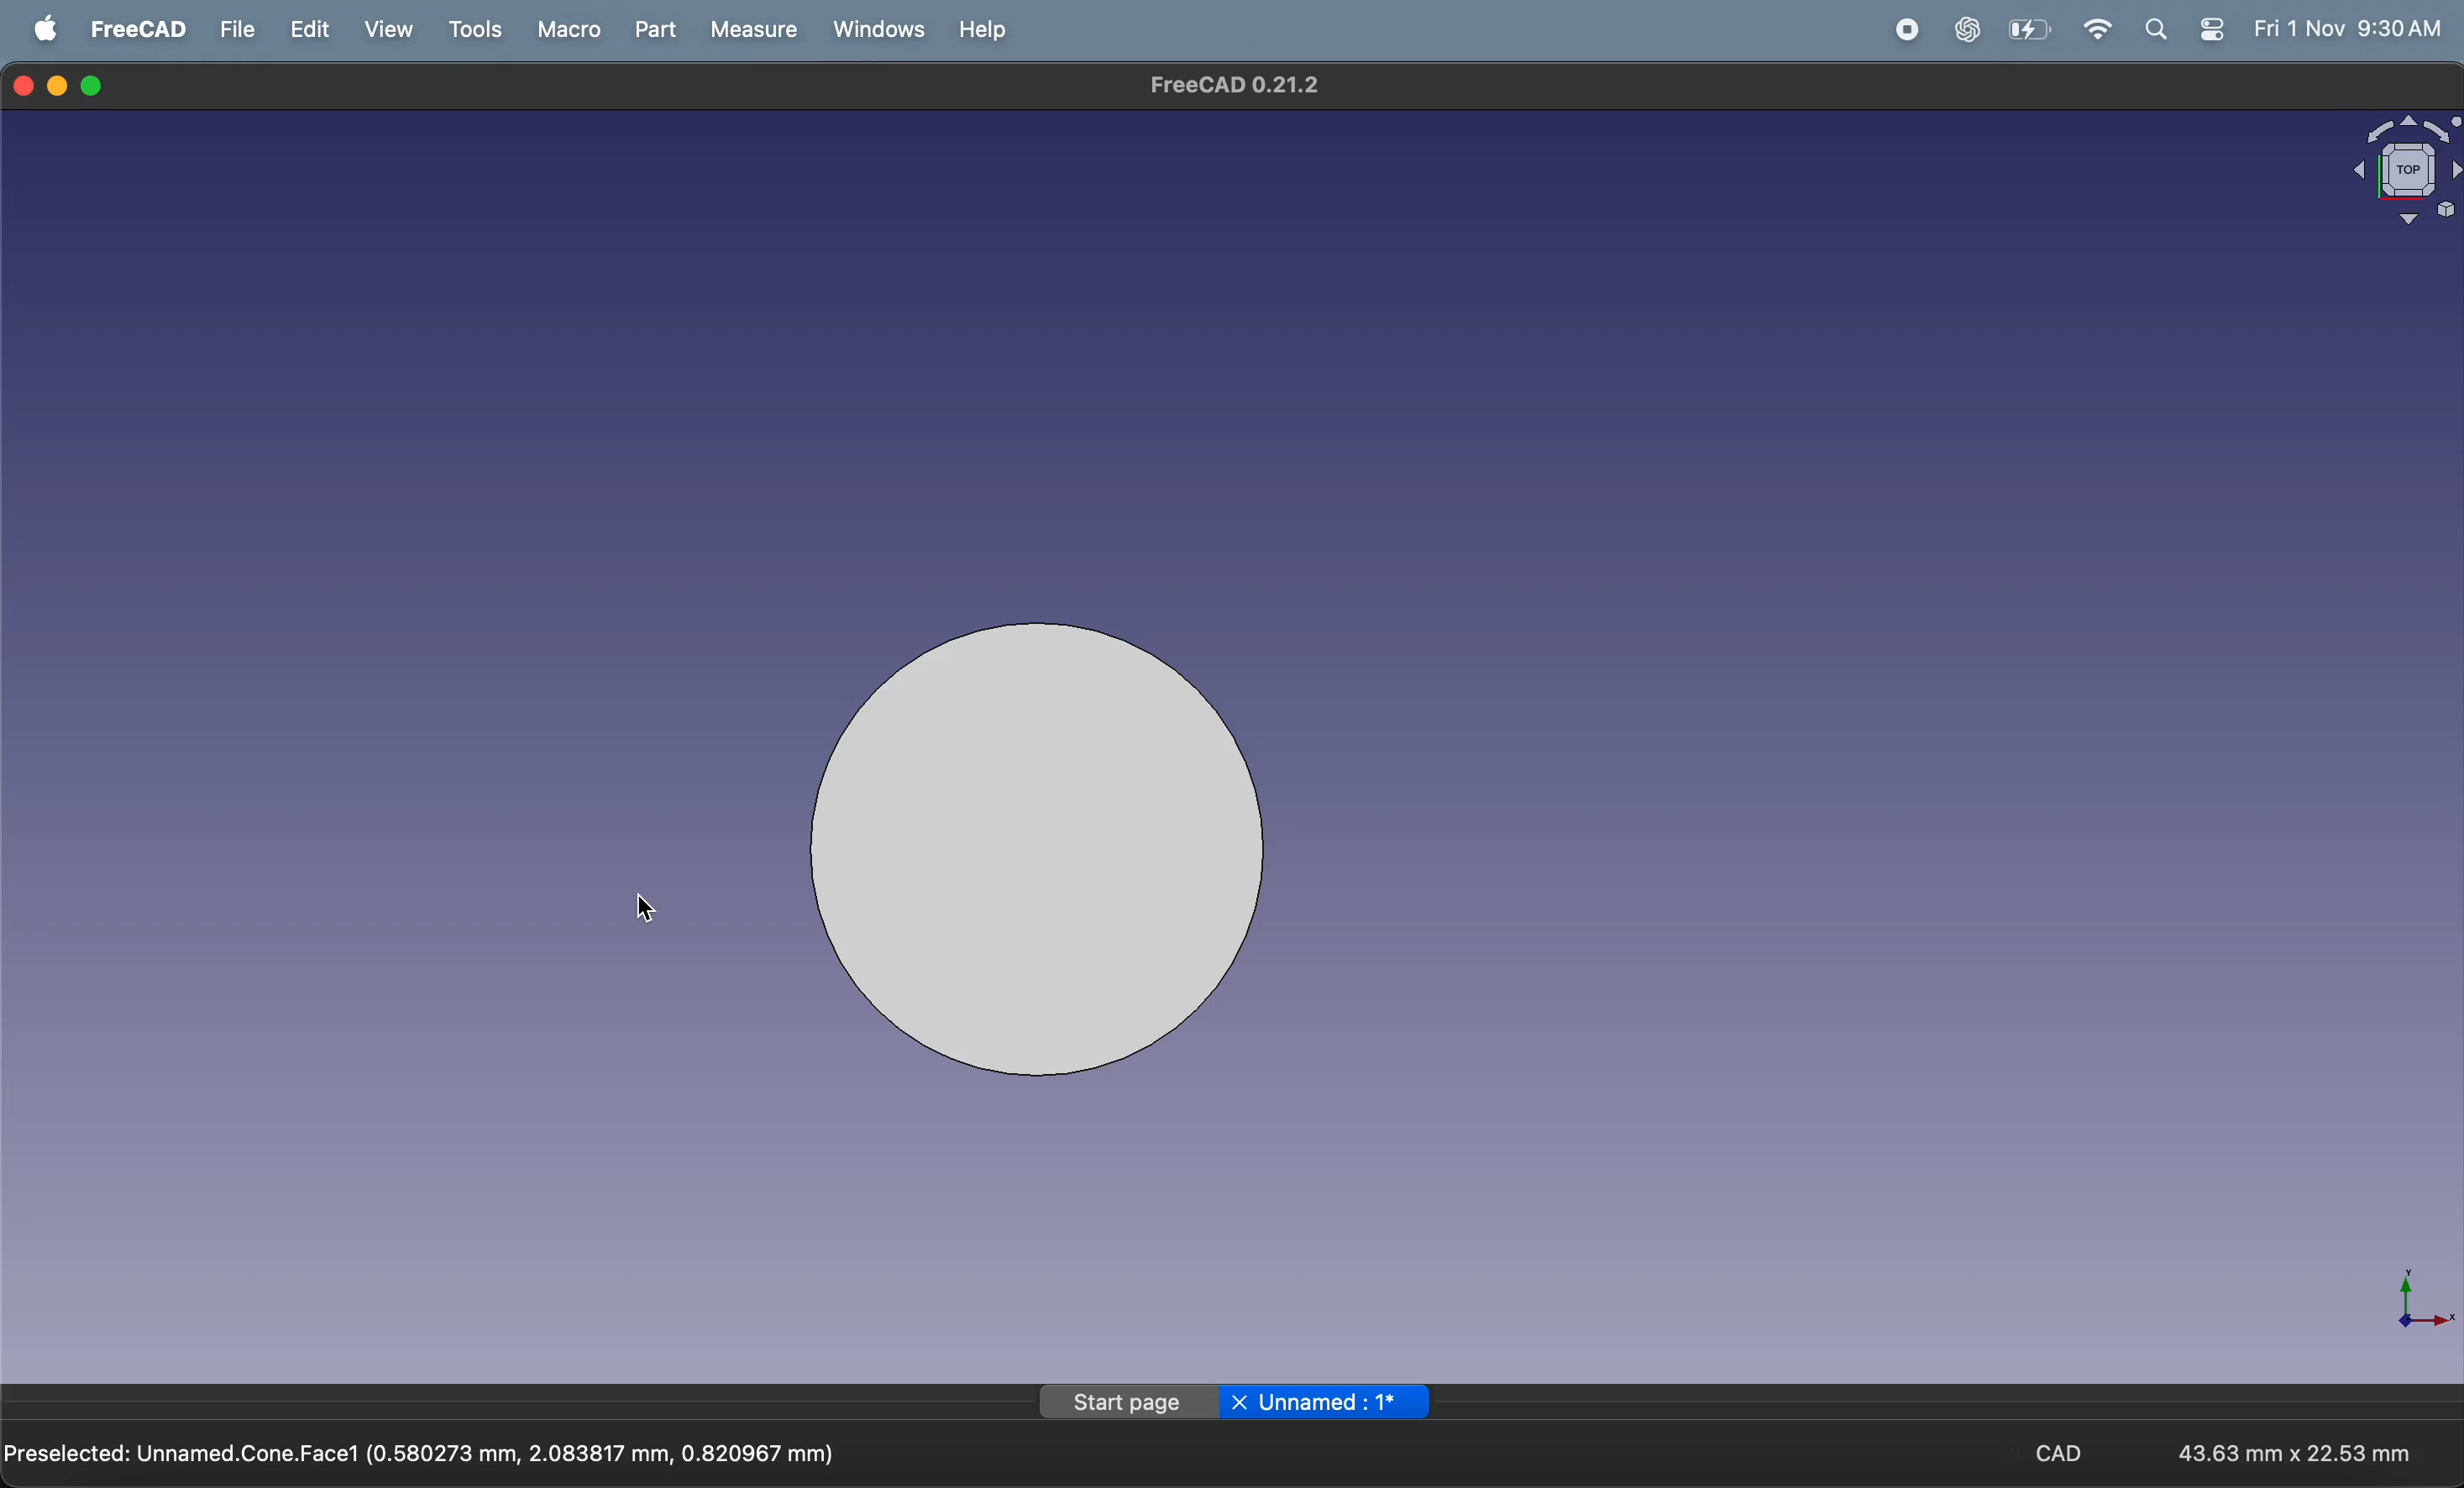 This screenshot has width=2464, height=1488. What do you see at coordinates (647, 908) in the screenshot?
I see `cursor` at bounding box center [647, 908].